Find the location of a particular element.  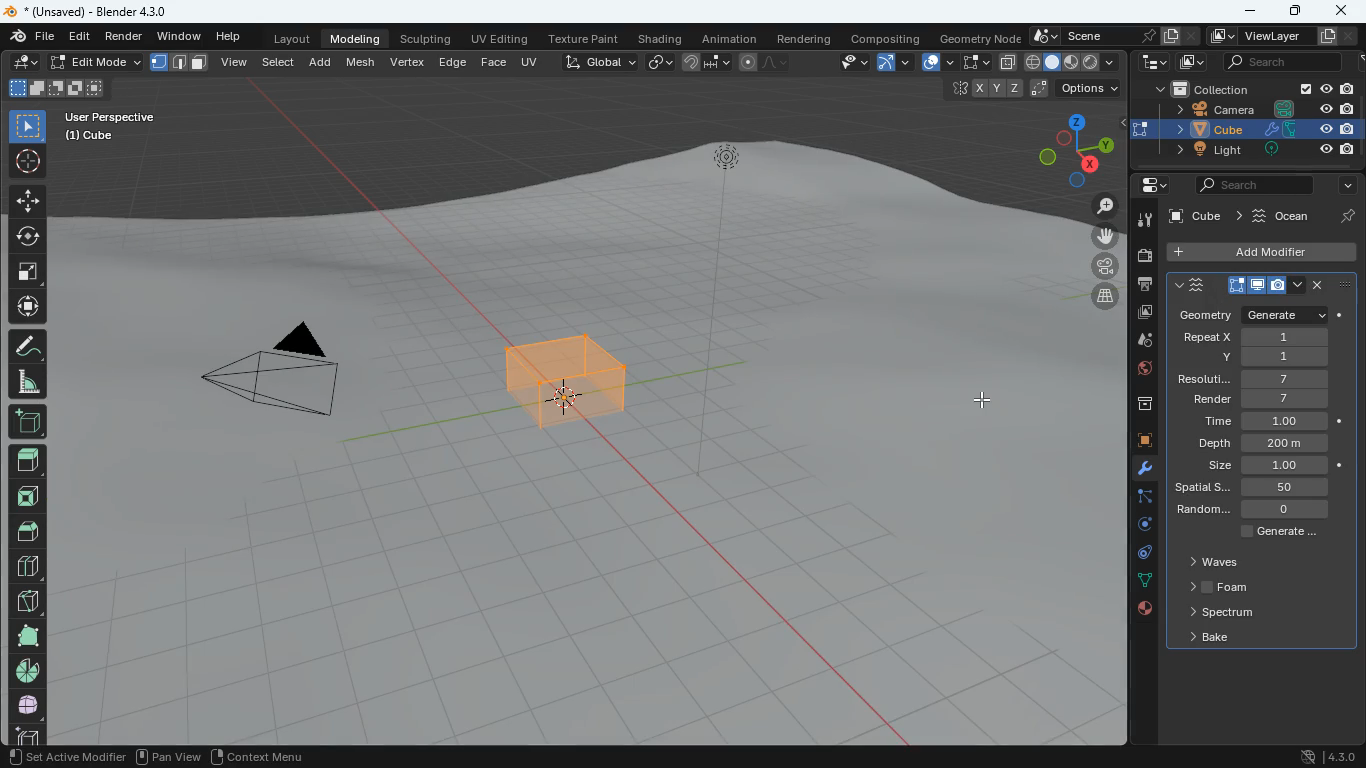

edit is located at coordinates (82, 37).